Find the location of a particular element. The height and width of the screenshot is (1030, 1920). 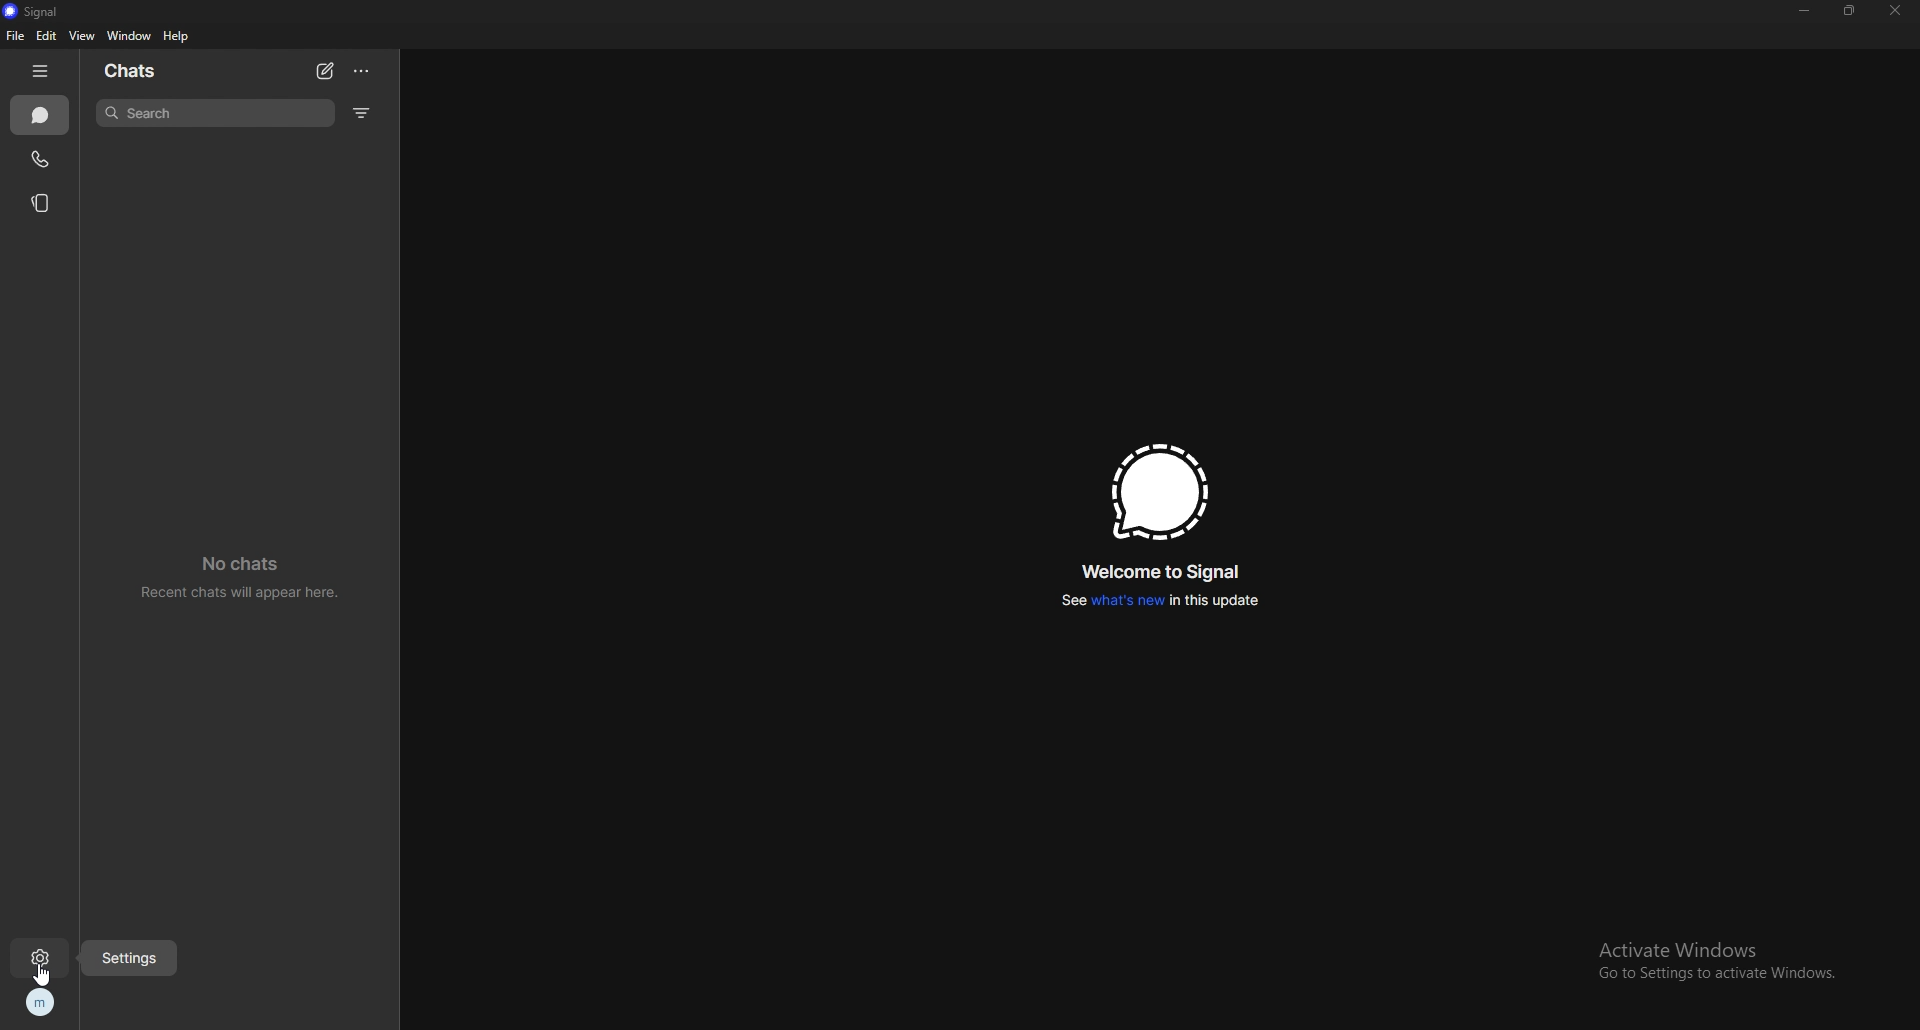

new chat is located at coordinates (326, 71).